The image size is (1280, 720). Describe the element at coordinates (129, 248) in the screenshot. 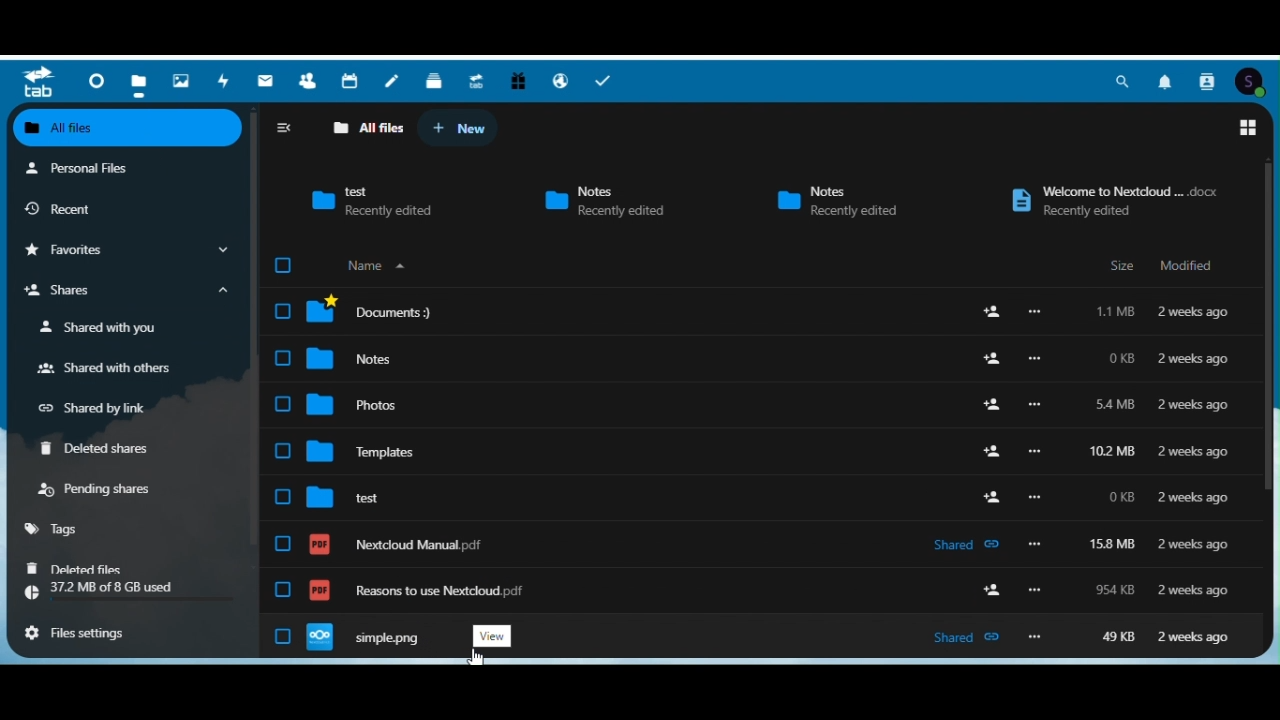

I see `Favourite ` at that location.